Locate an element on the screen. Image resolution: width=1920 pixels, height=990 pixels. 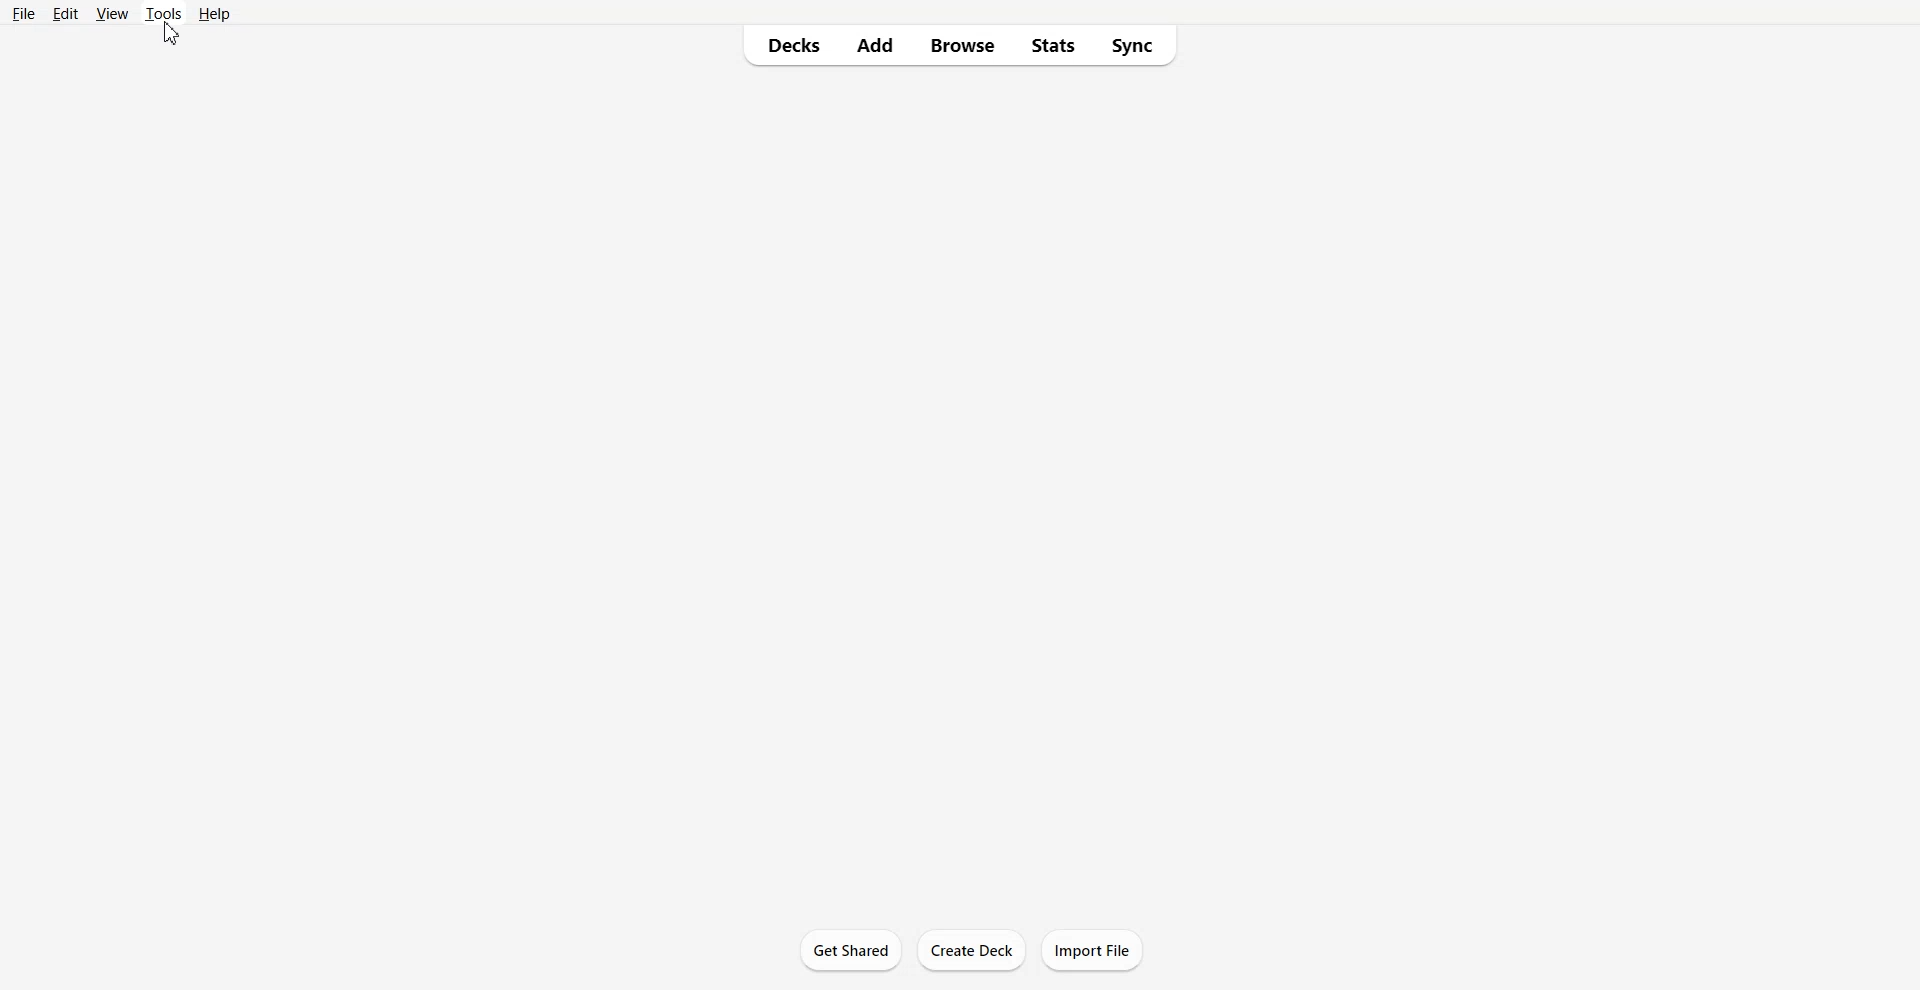
Cursor is located at coordinates (172, 34).